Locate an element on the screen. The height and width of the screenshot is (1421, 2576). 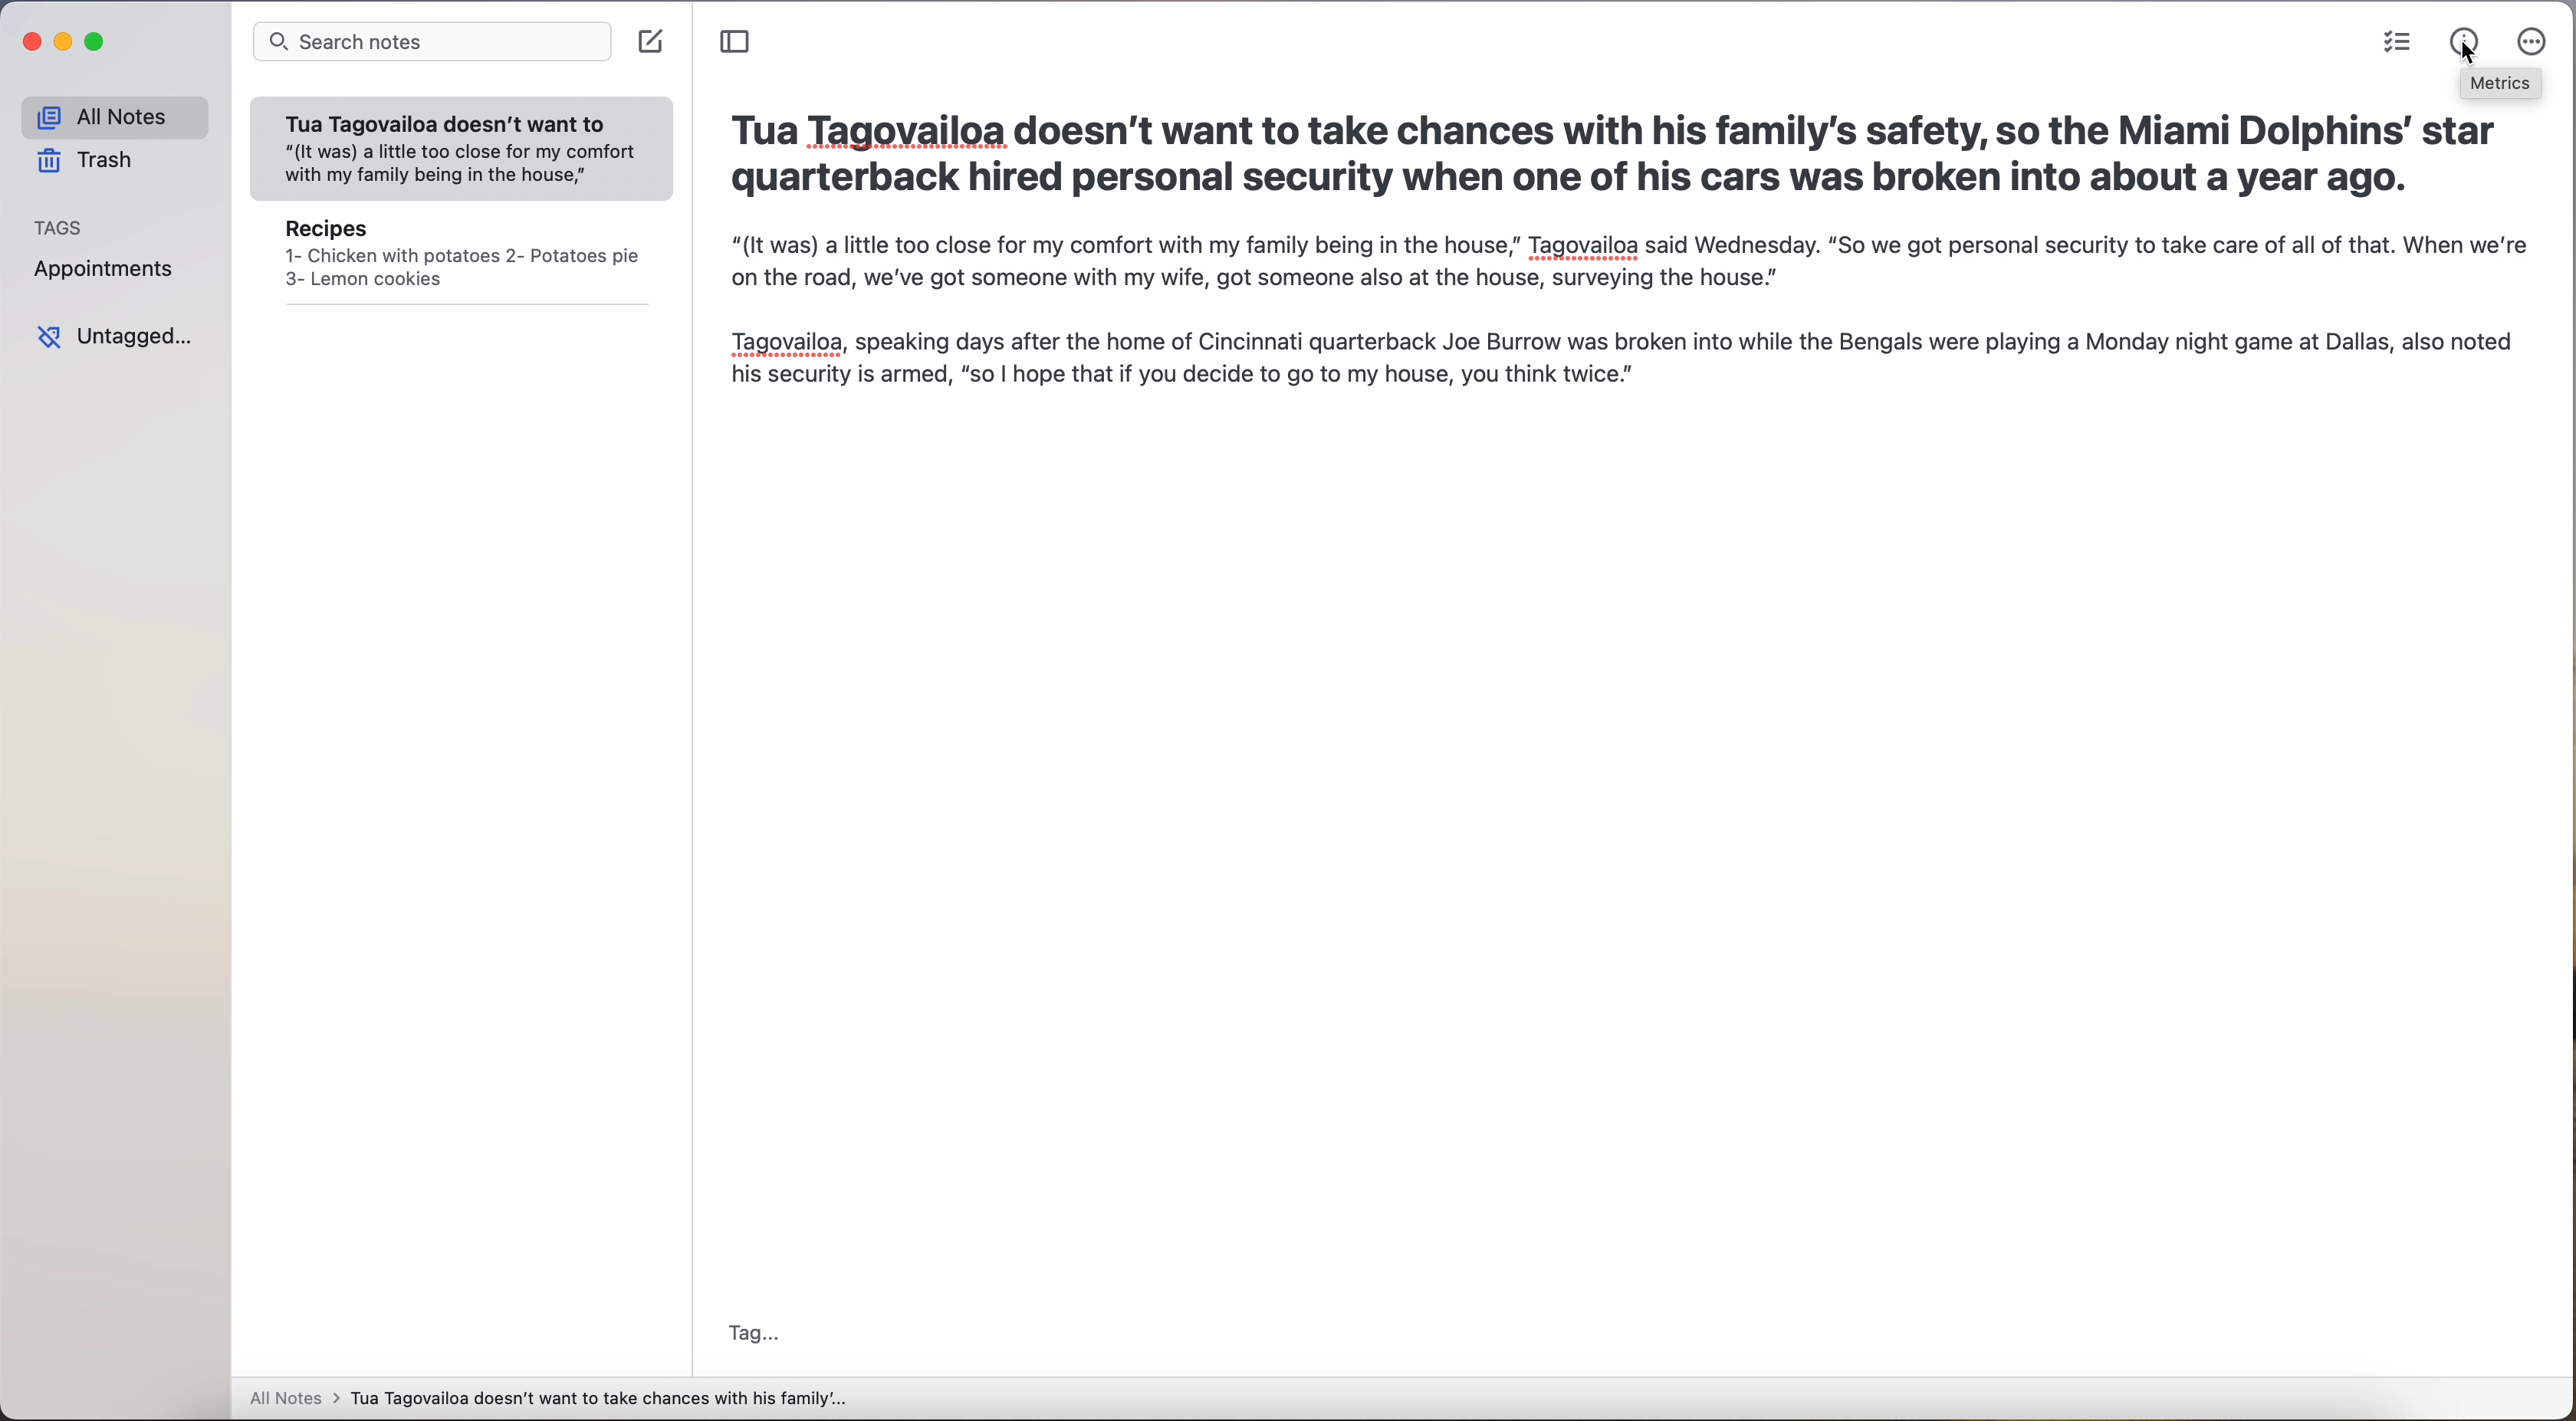
check list is located at coordinates (2391, 43).